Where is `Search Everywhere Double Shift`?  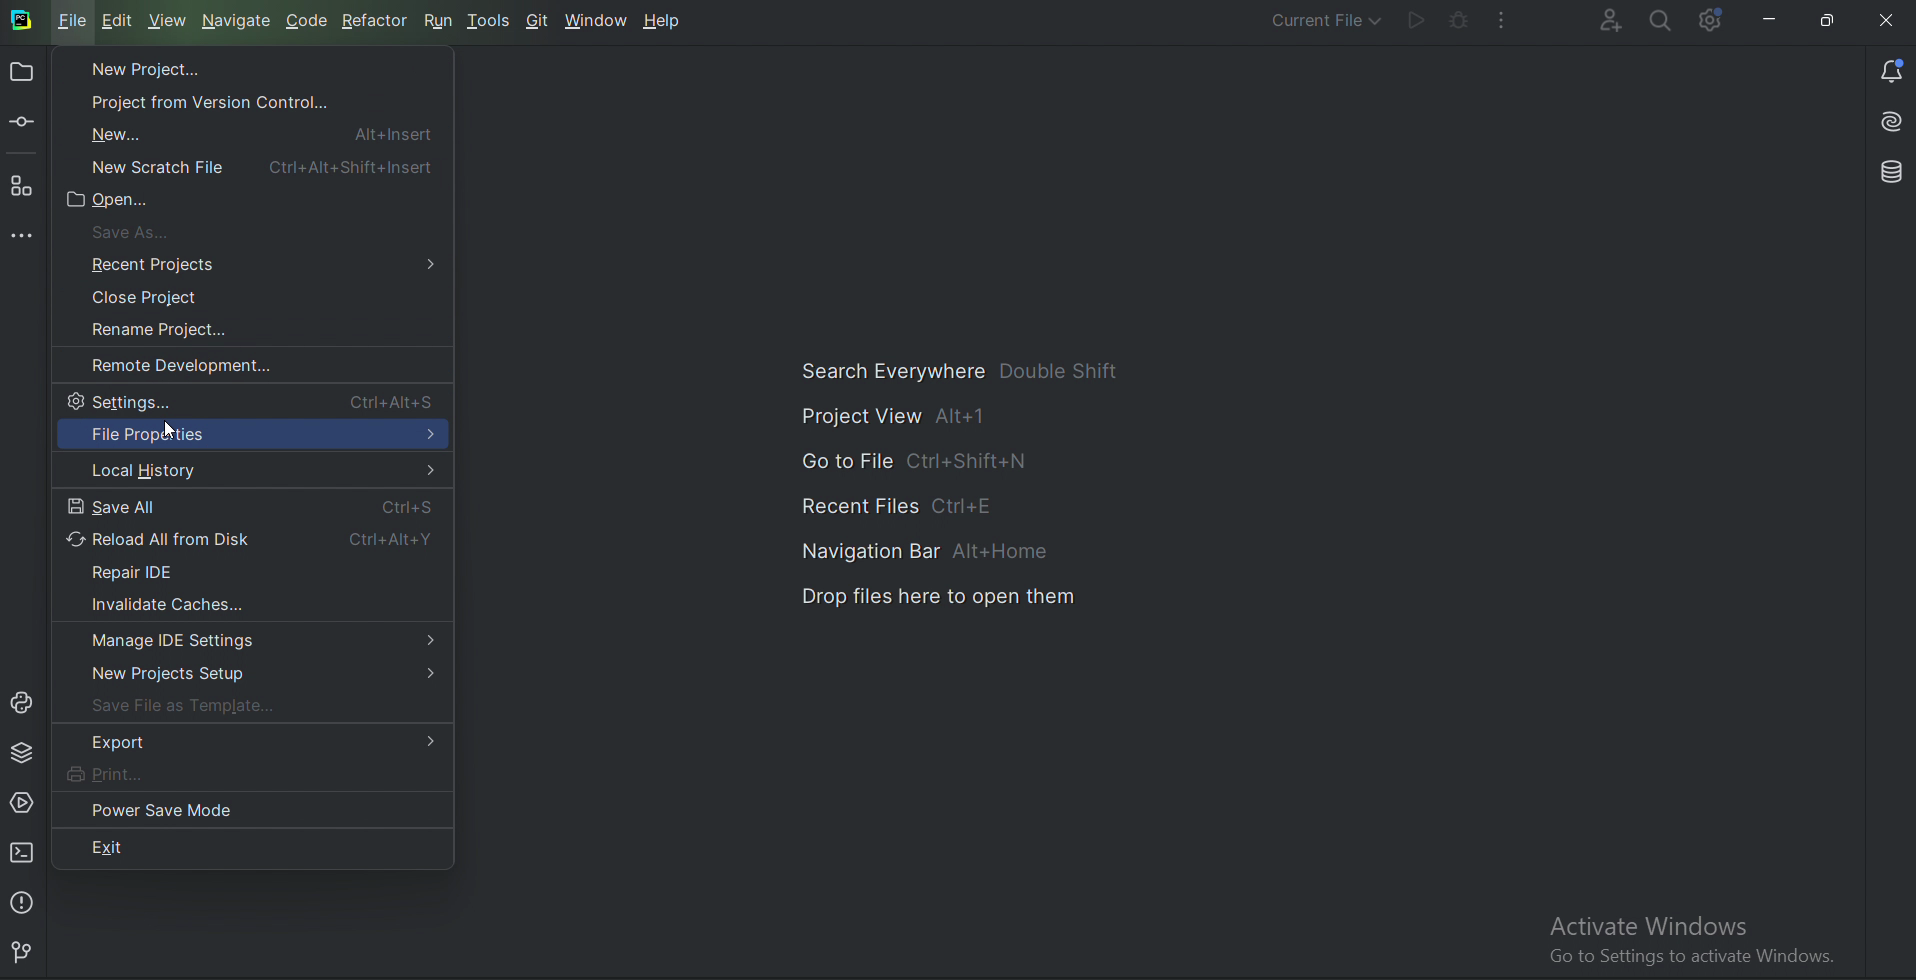 Search Everywhere Double Shift is located at coordinates (965, 370).